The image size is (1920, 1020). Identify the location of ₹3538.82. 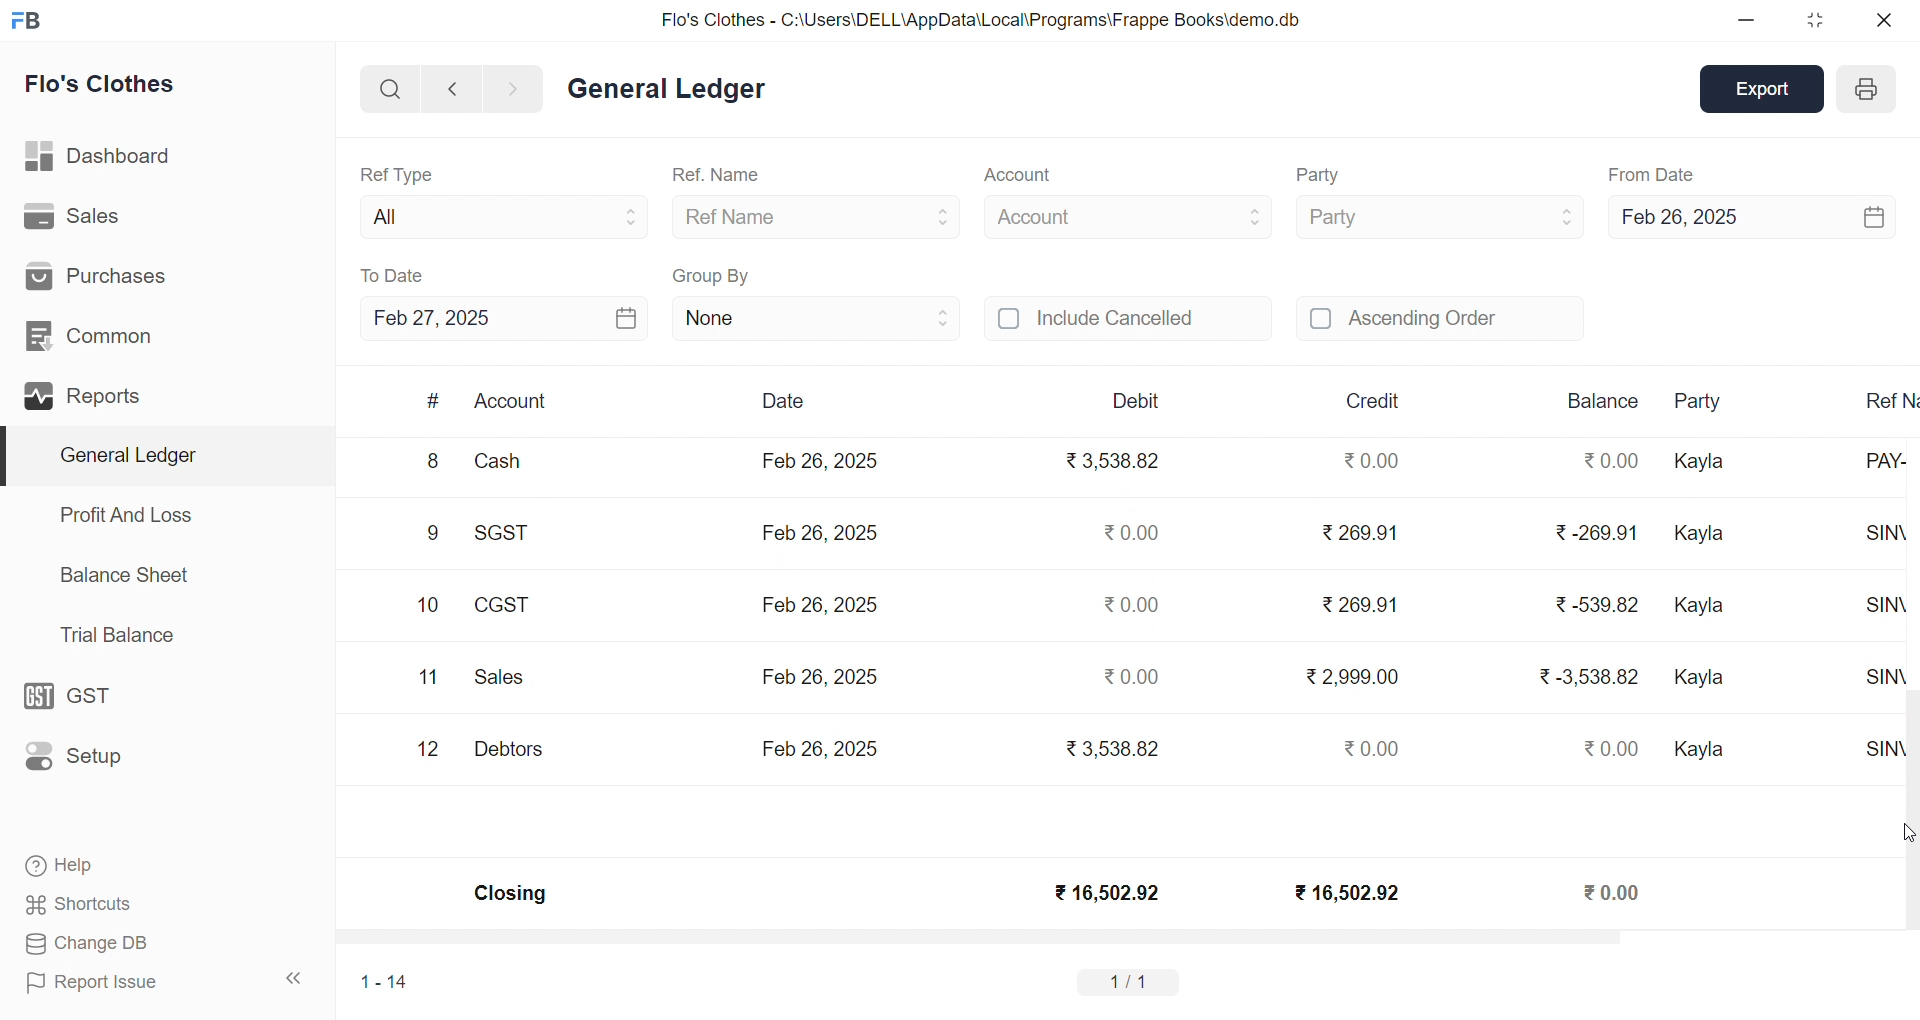
(1117, 462).